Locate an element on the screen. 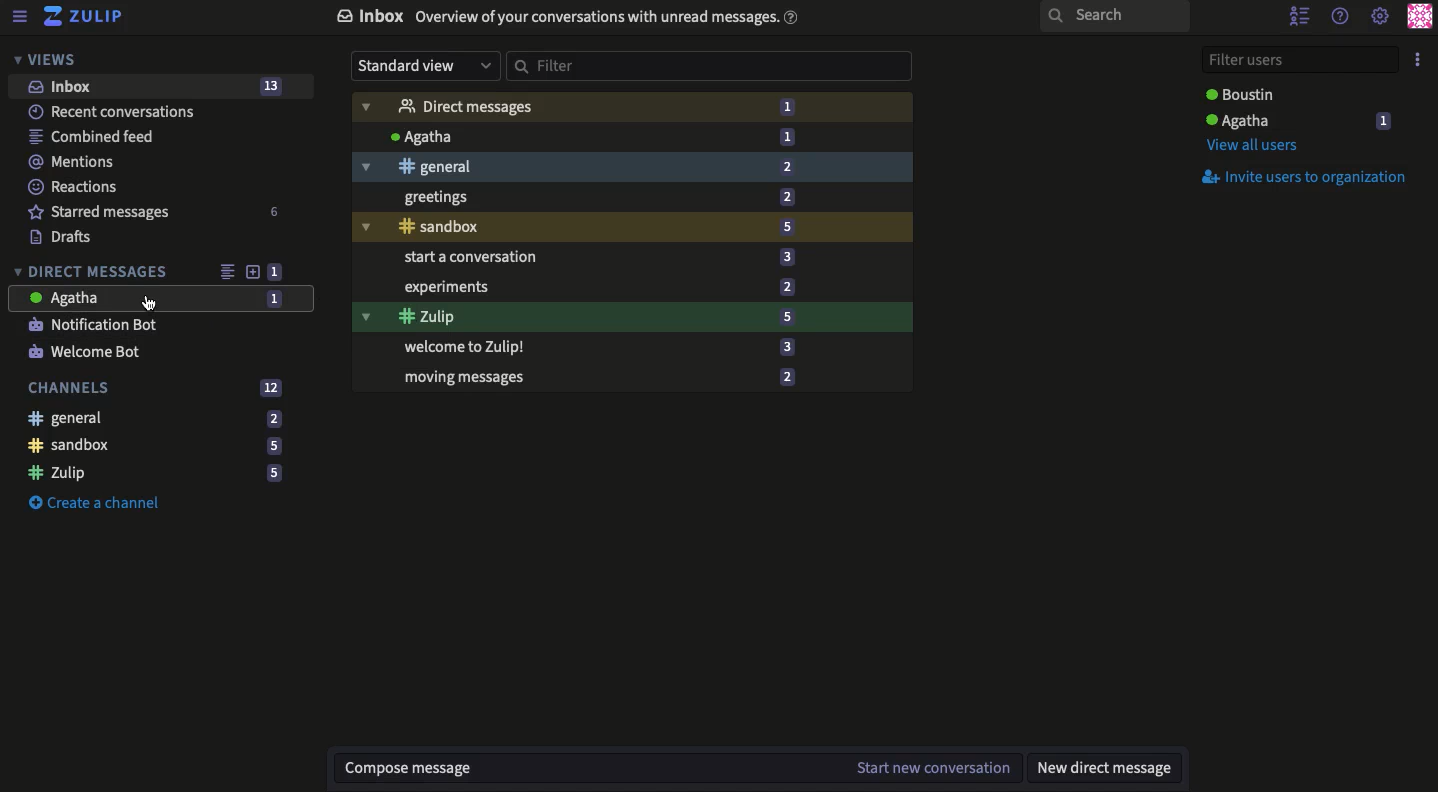  General is located at coordinates (630, 169).